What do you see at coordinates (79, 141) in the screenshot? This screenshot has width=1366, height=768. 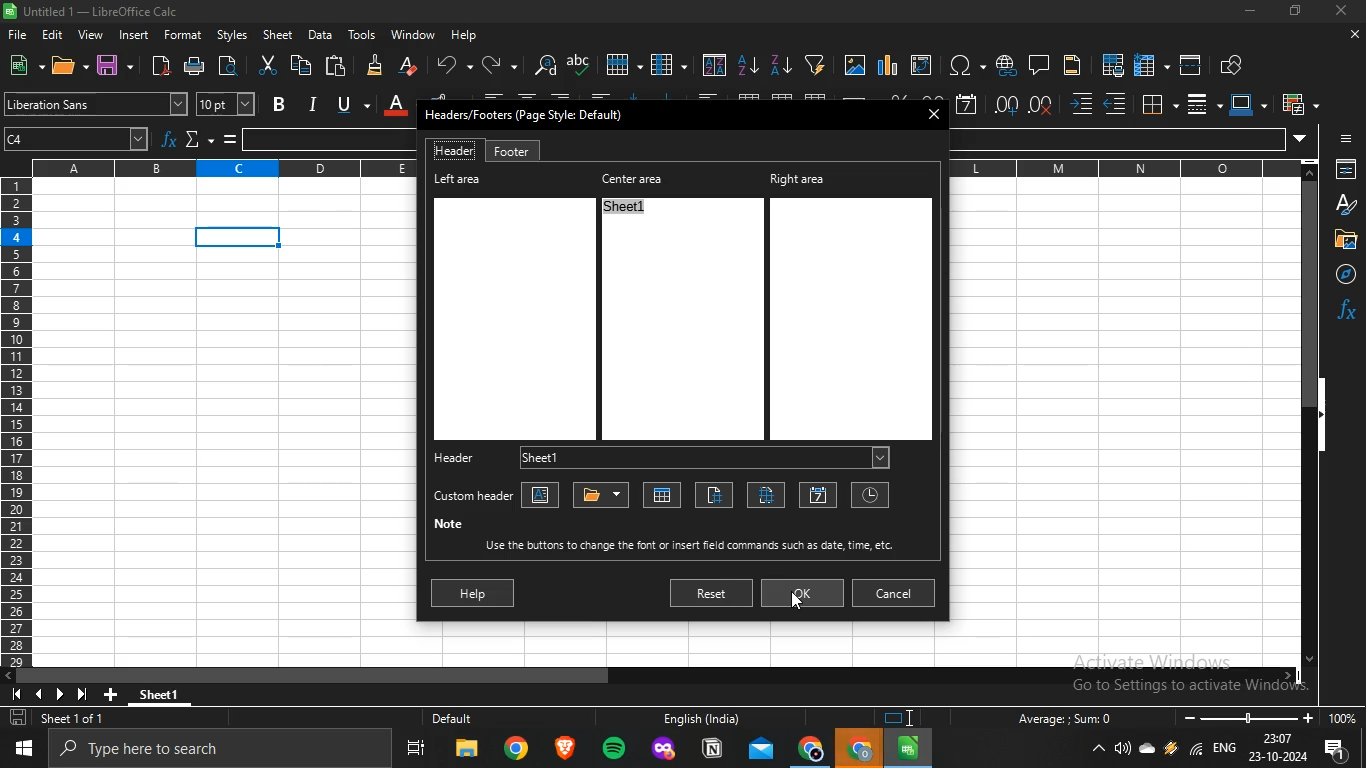 I see `cell number` at bounding box center [79, 141].